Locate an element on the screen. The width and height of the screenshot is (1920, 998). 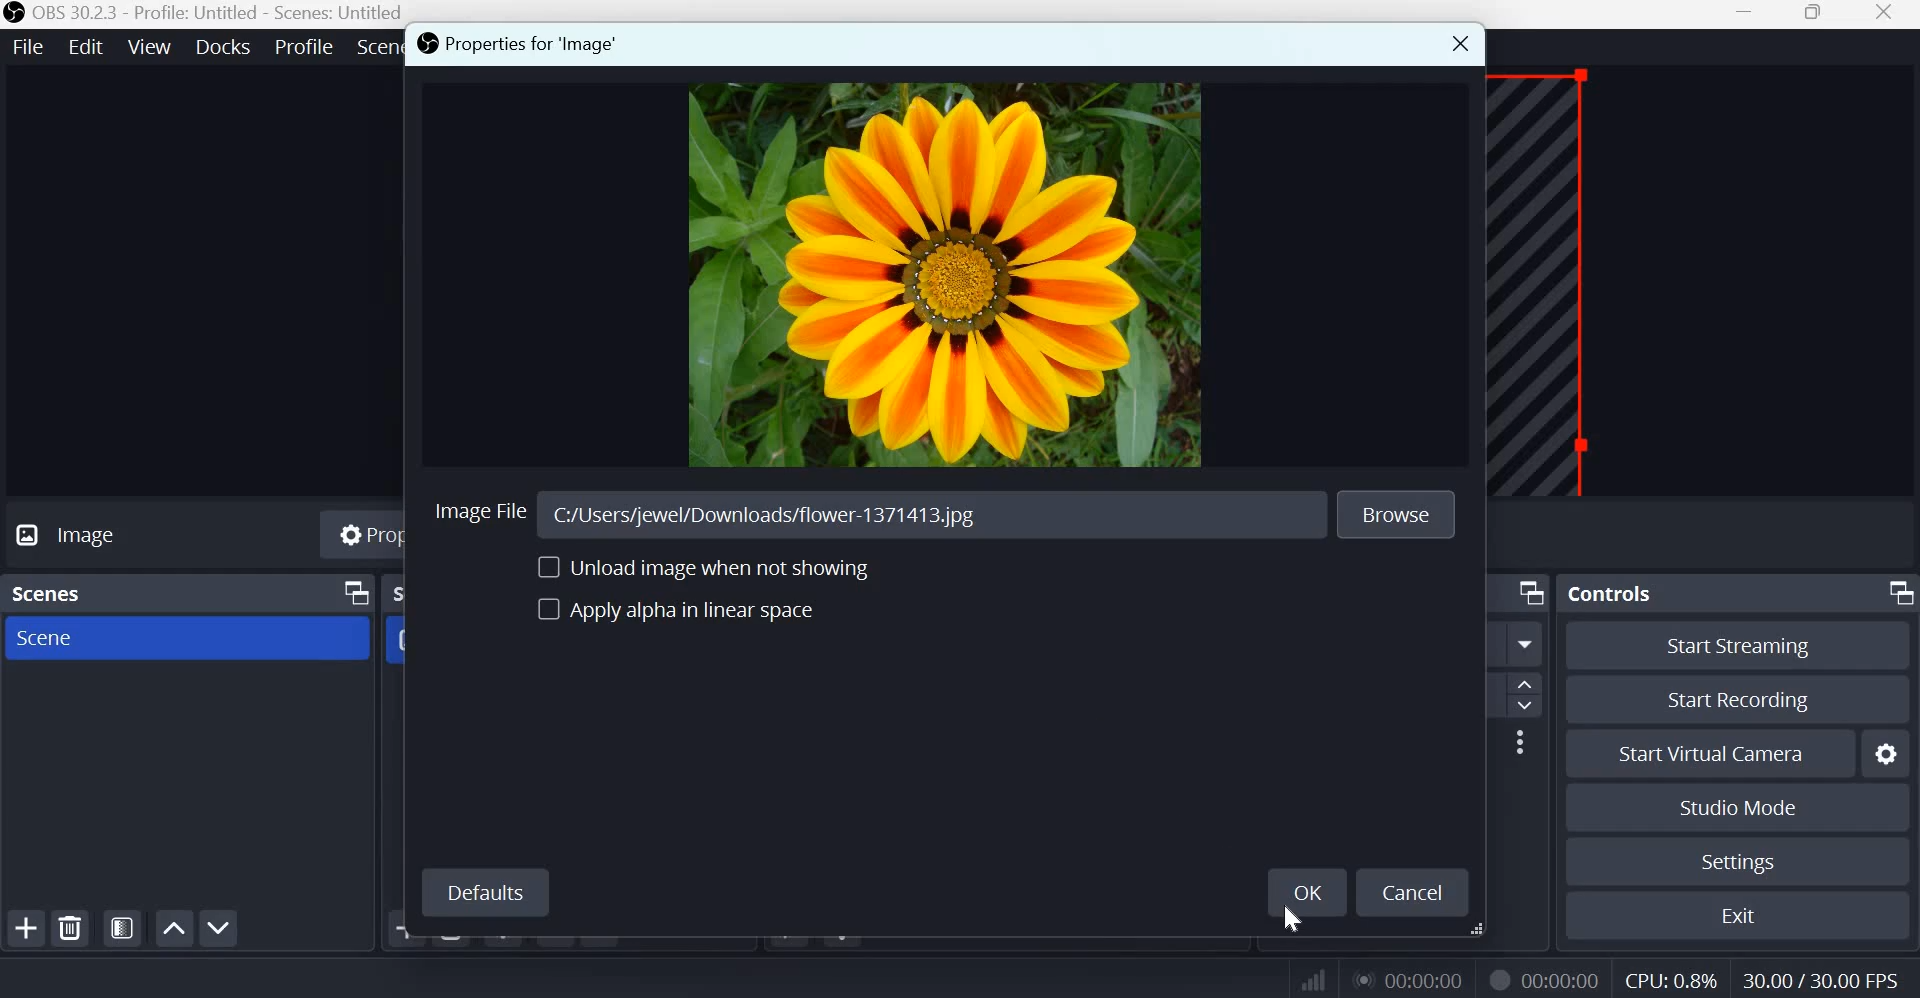
Start recording is located at coordinates (1738, 697).